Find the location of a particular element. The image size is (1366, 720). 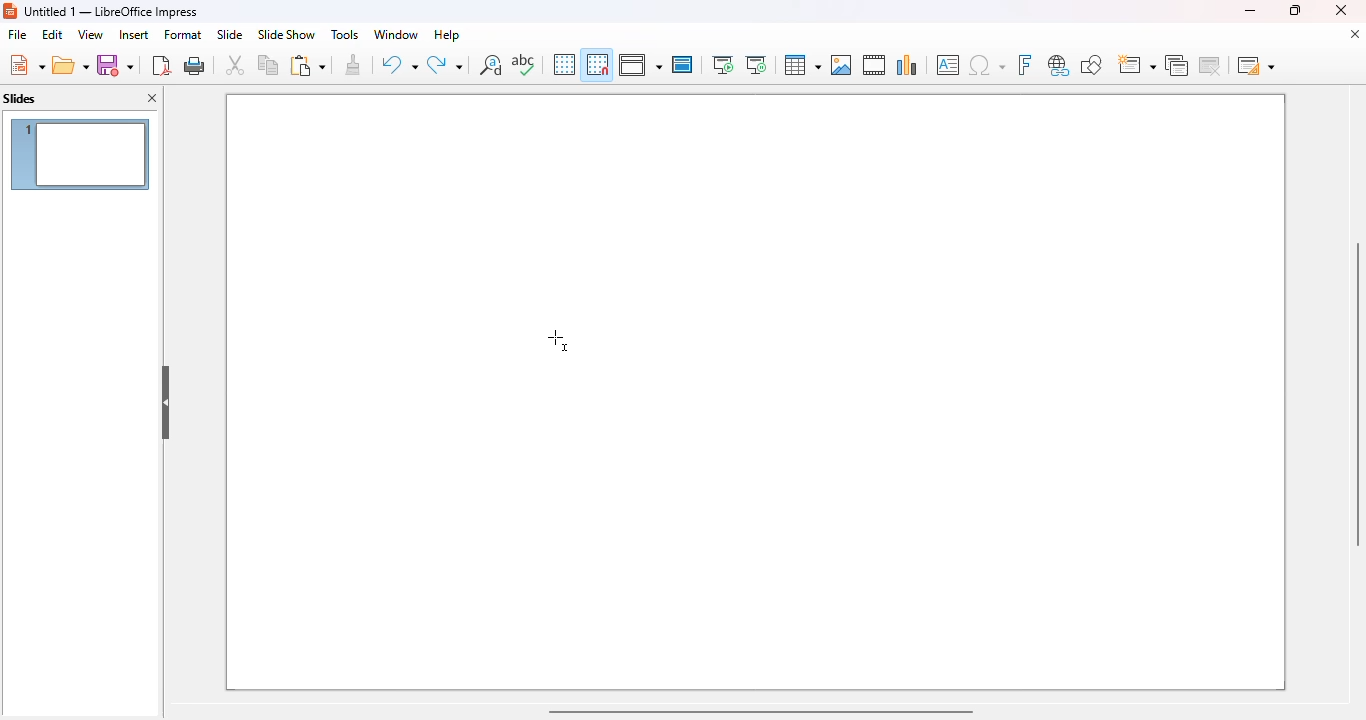

slide layout is located at coordinates (1256, 65).